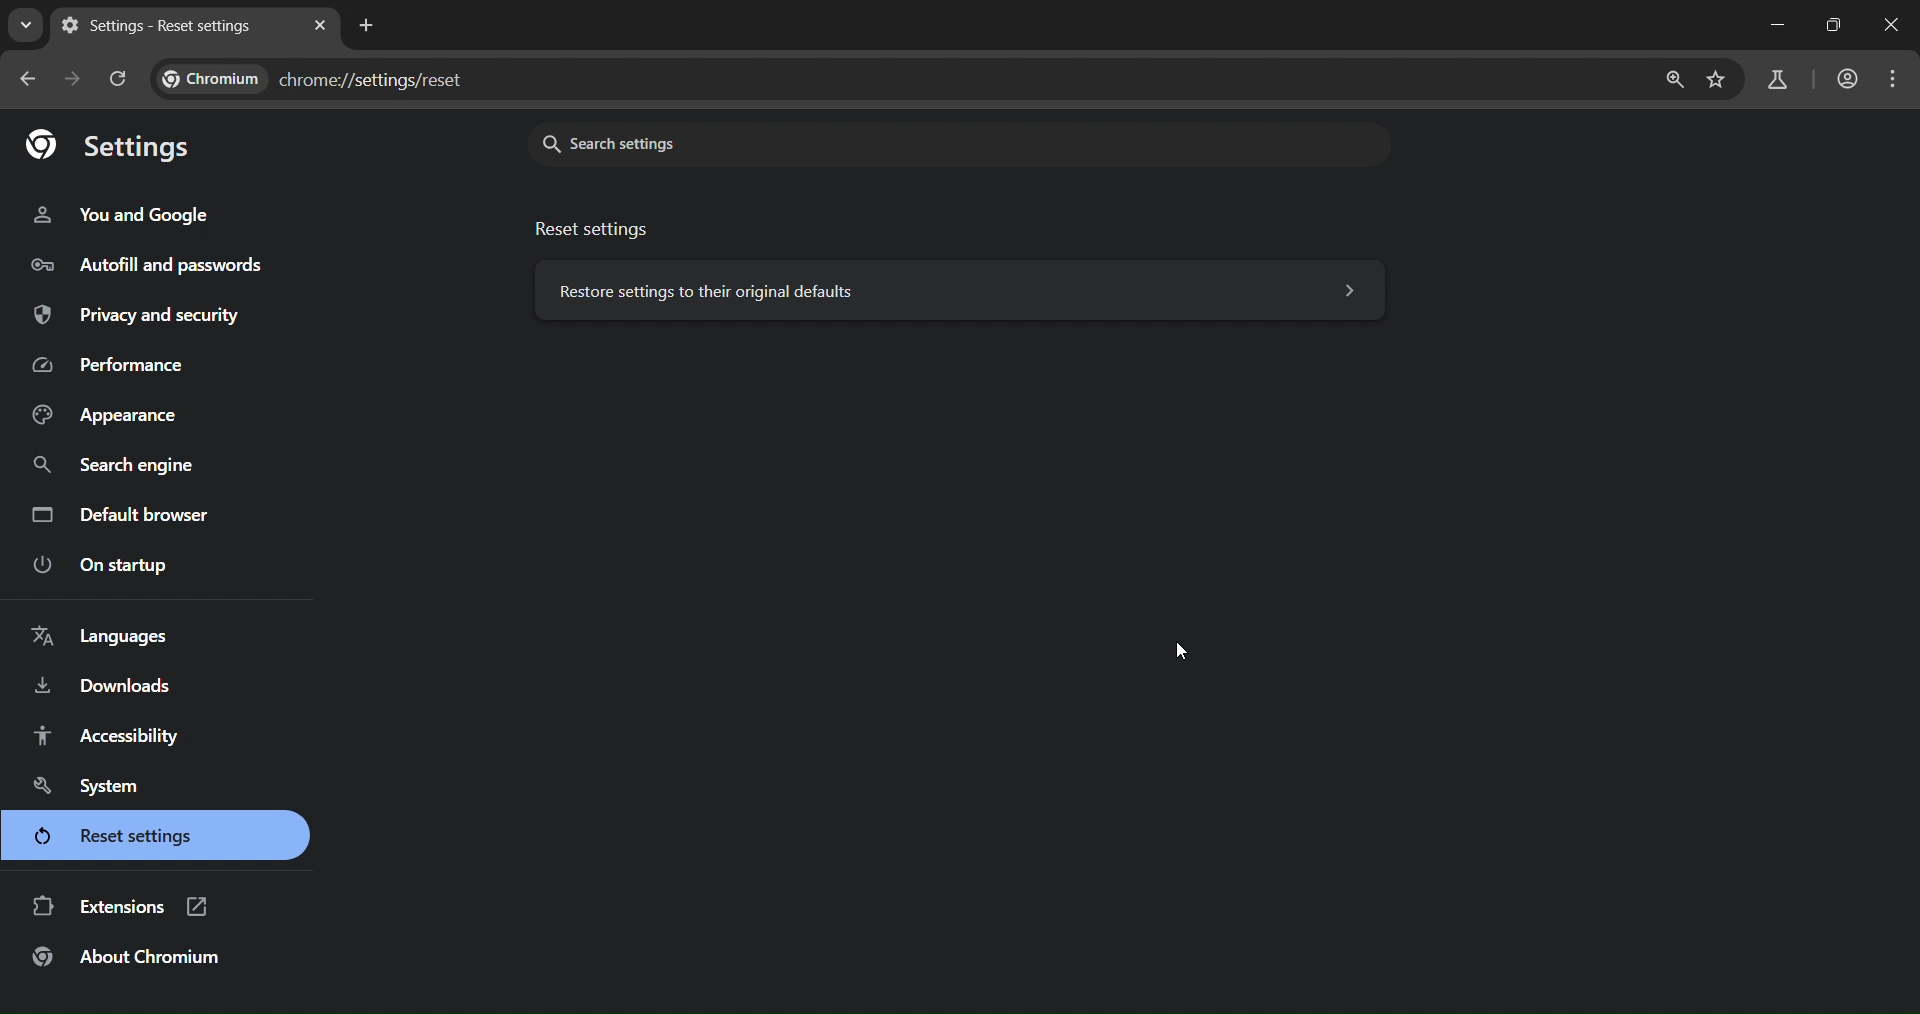 This screenshot has width=1920, height=1014. What do you see at coordinates (119, 467) in the screenshot?
I see `search engine` at bounding box center [119, 467].